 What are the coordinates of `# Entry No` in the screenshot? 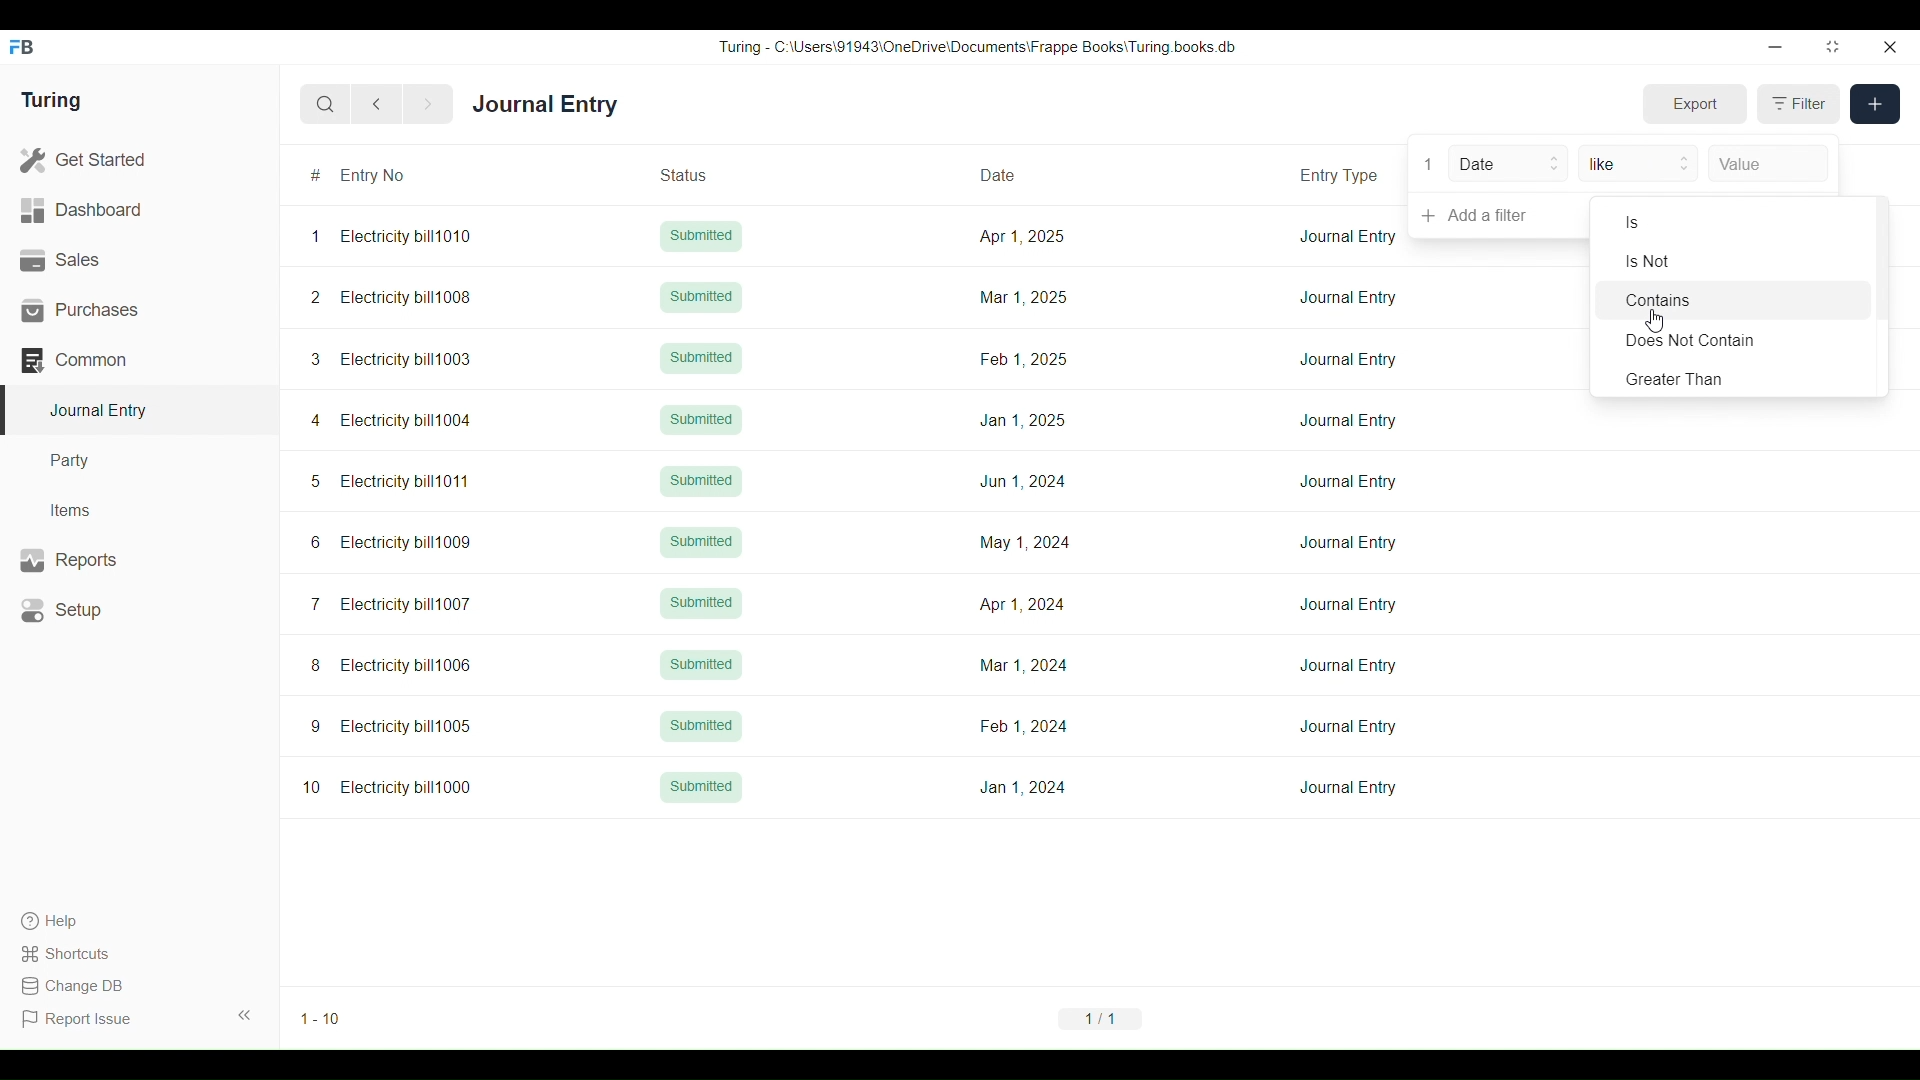 It's located at (399, 175).